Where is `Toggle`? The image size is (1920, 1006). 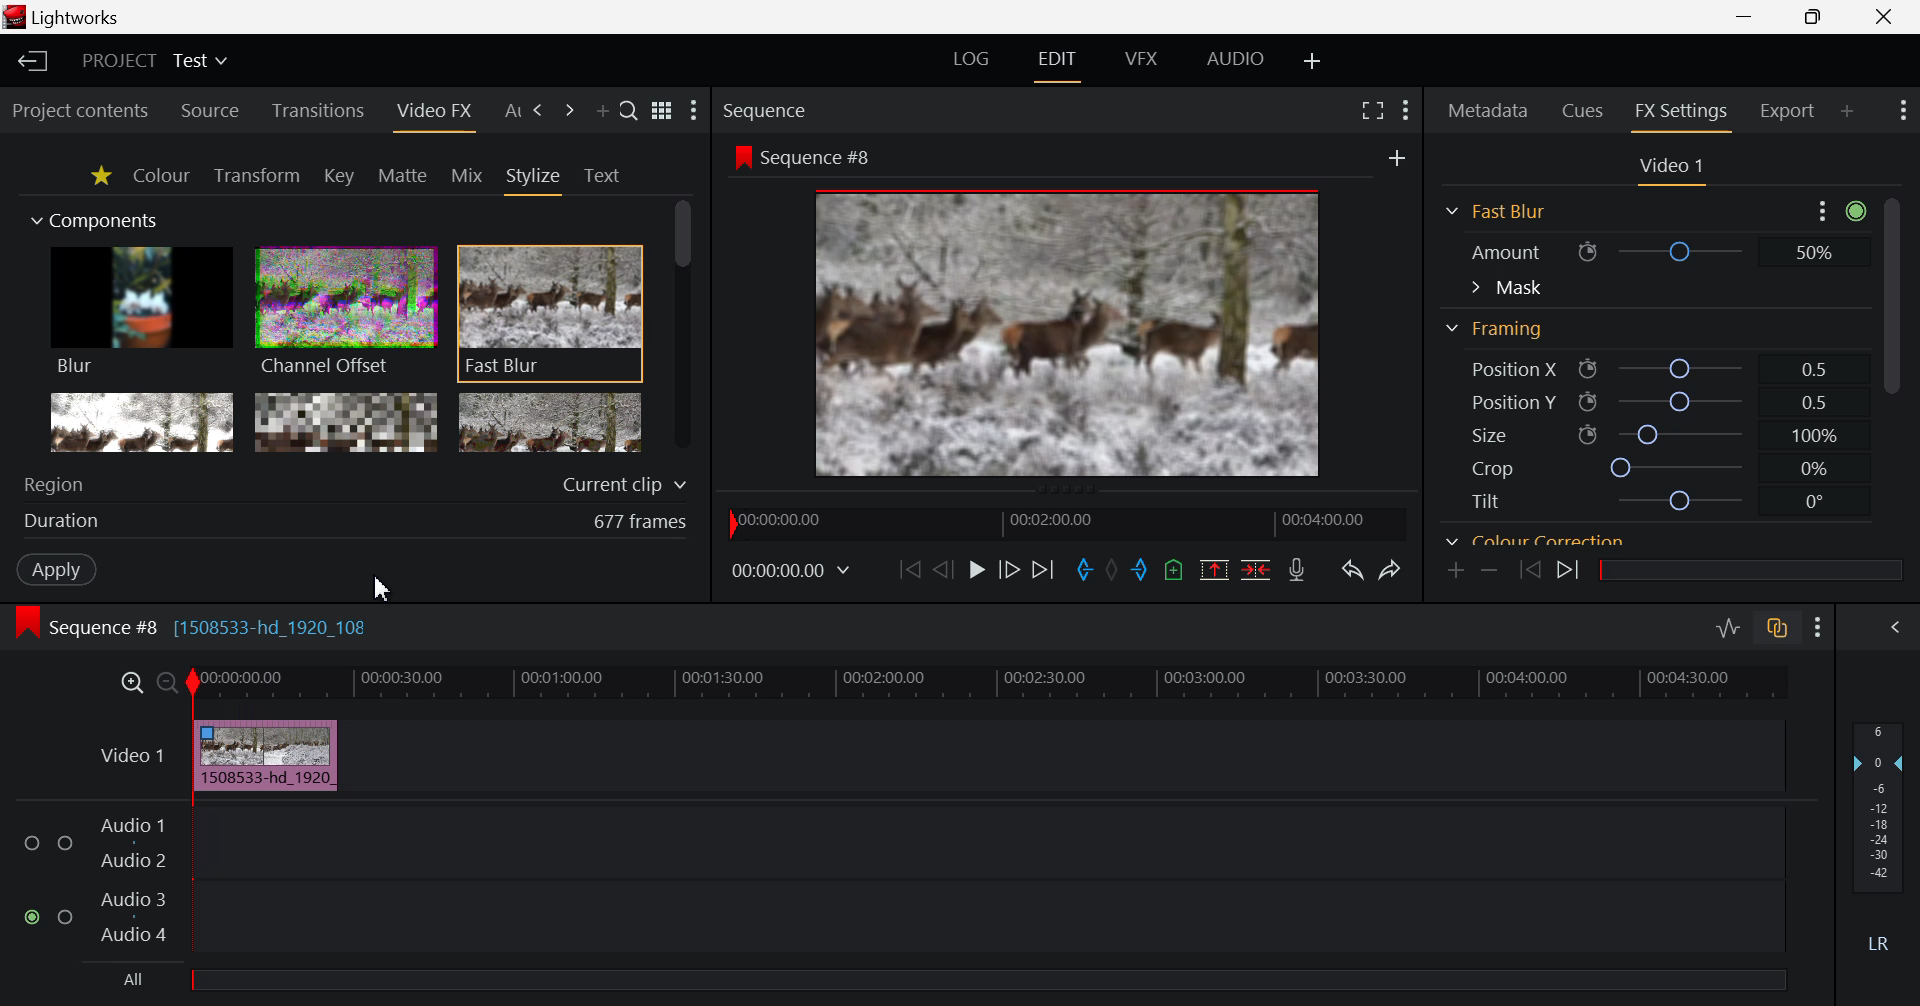 Toggle is located at coordinates (1859, 212).